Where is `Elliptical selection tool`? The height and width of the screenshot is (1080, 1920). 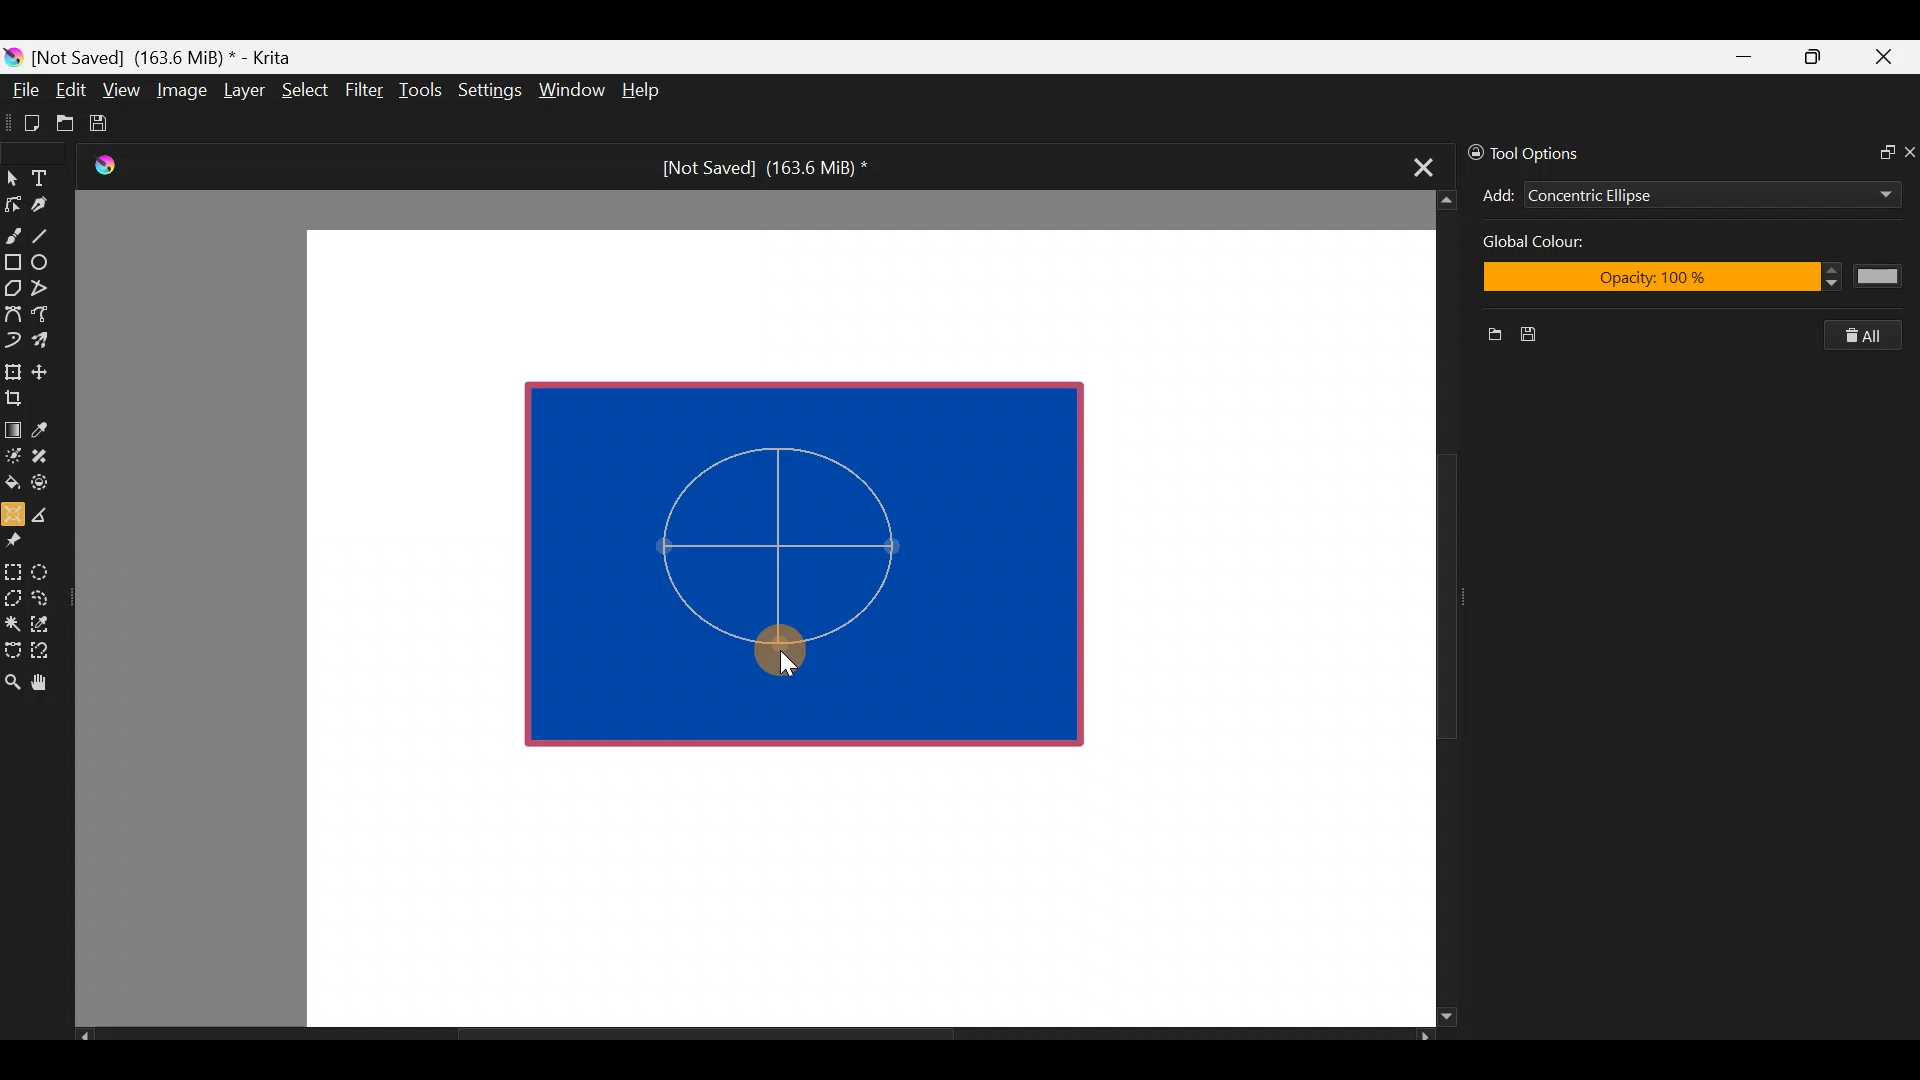
Elliptical selection tool is located at coordinates (47, 569).